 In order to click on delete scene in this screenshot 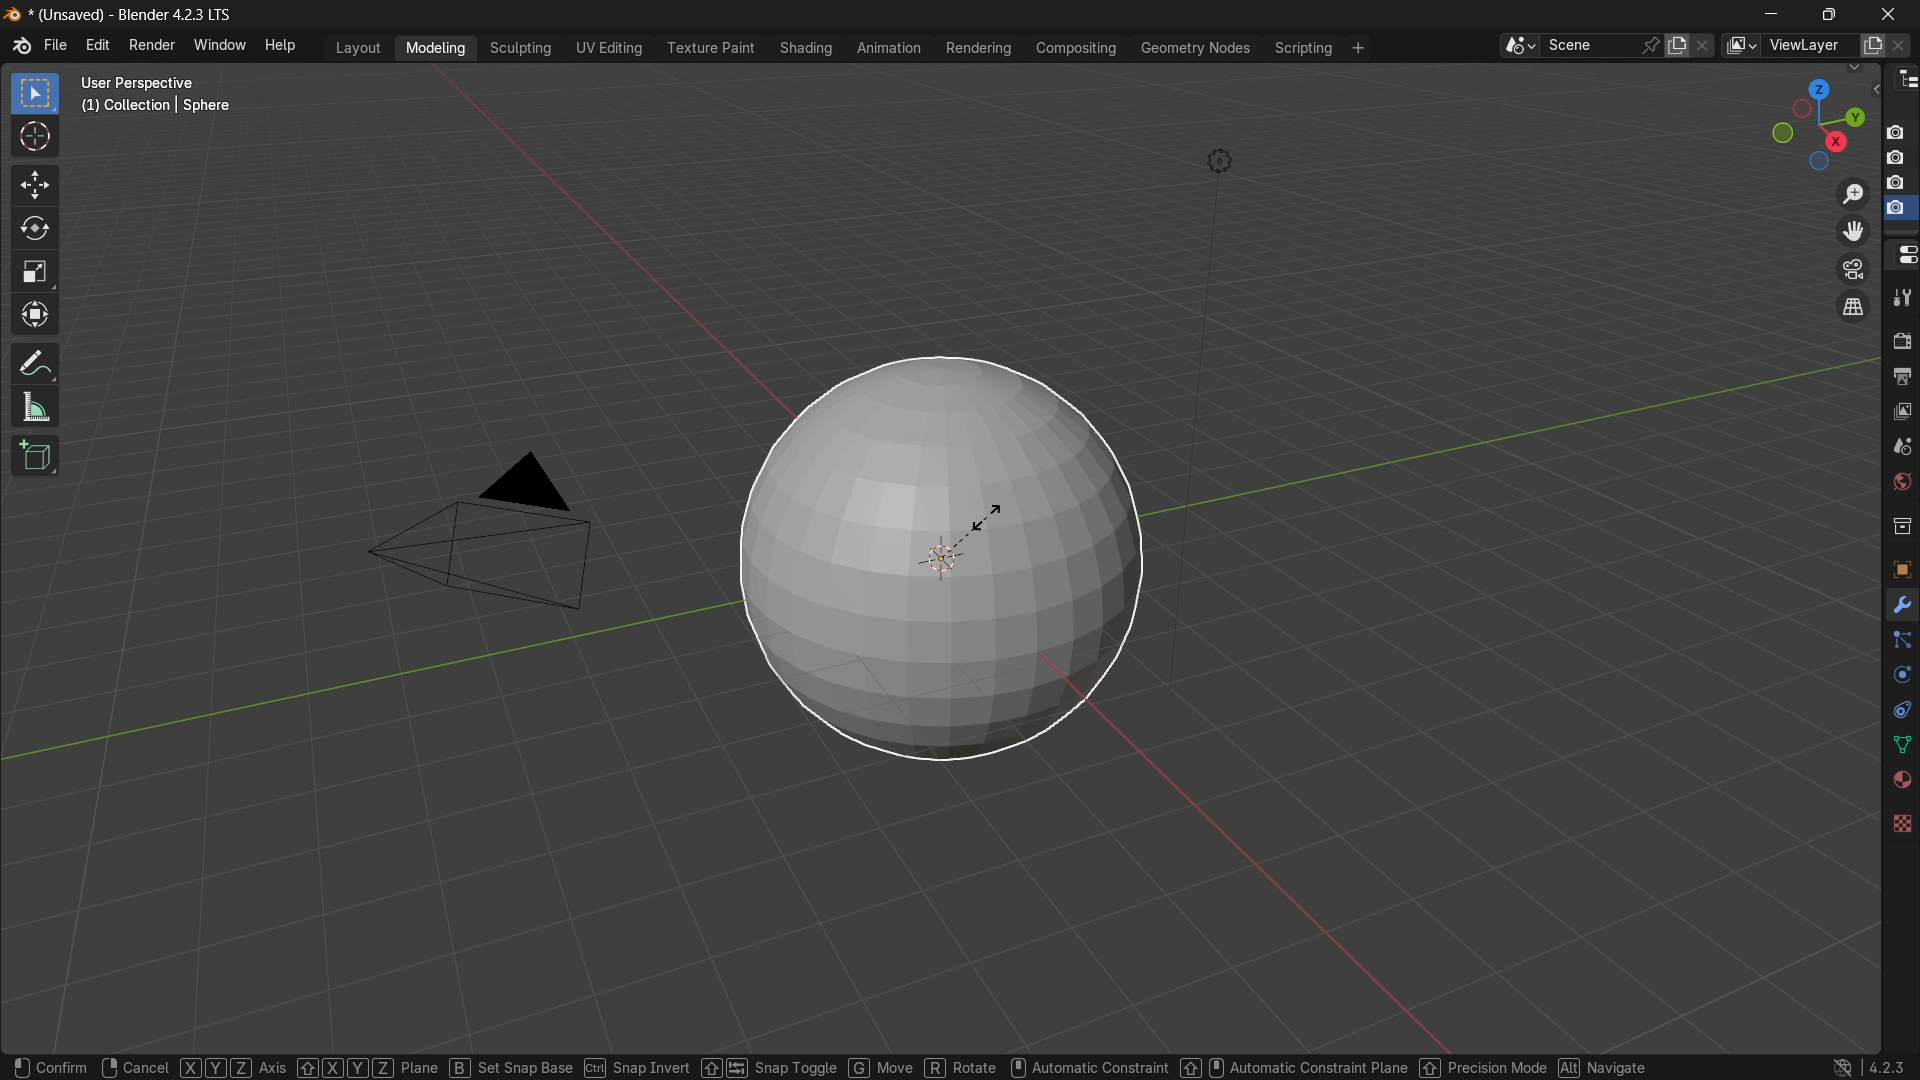, I will do `click(1704, 46)`.